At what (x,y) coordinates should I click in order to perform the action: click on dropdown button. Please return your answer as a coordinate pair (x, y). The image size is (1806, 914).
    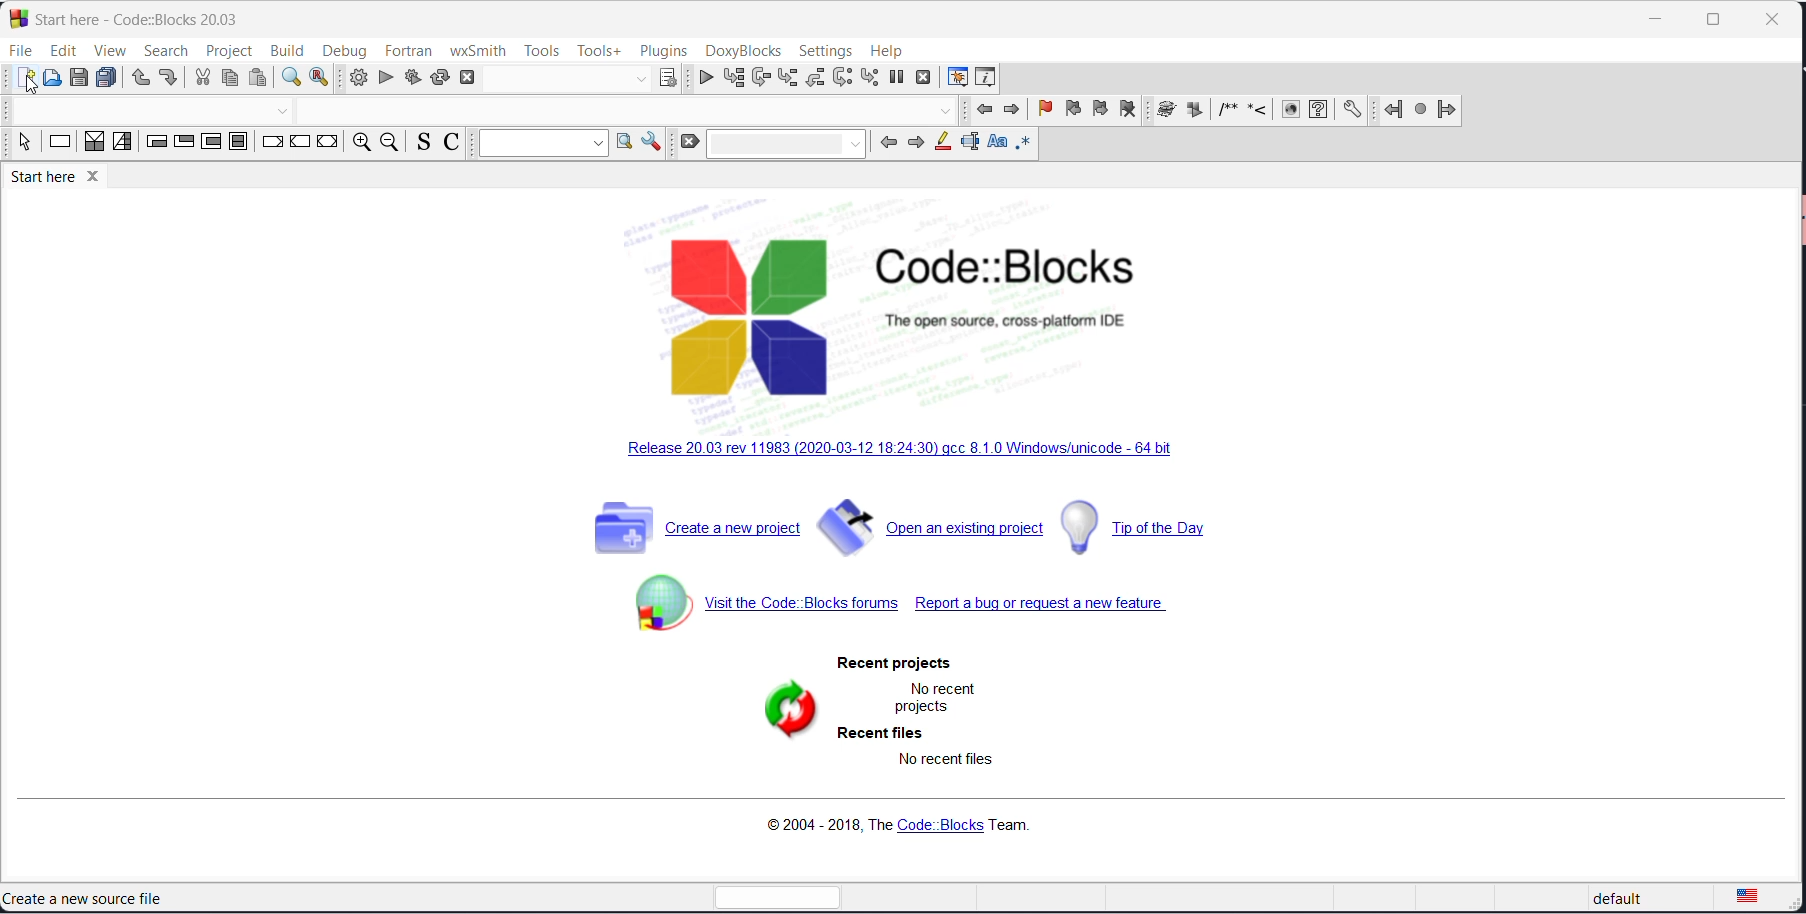
    Looking at the image, I should click on (638, 78).